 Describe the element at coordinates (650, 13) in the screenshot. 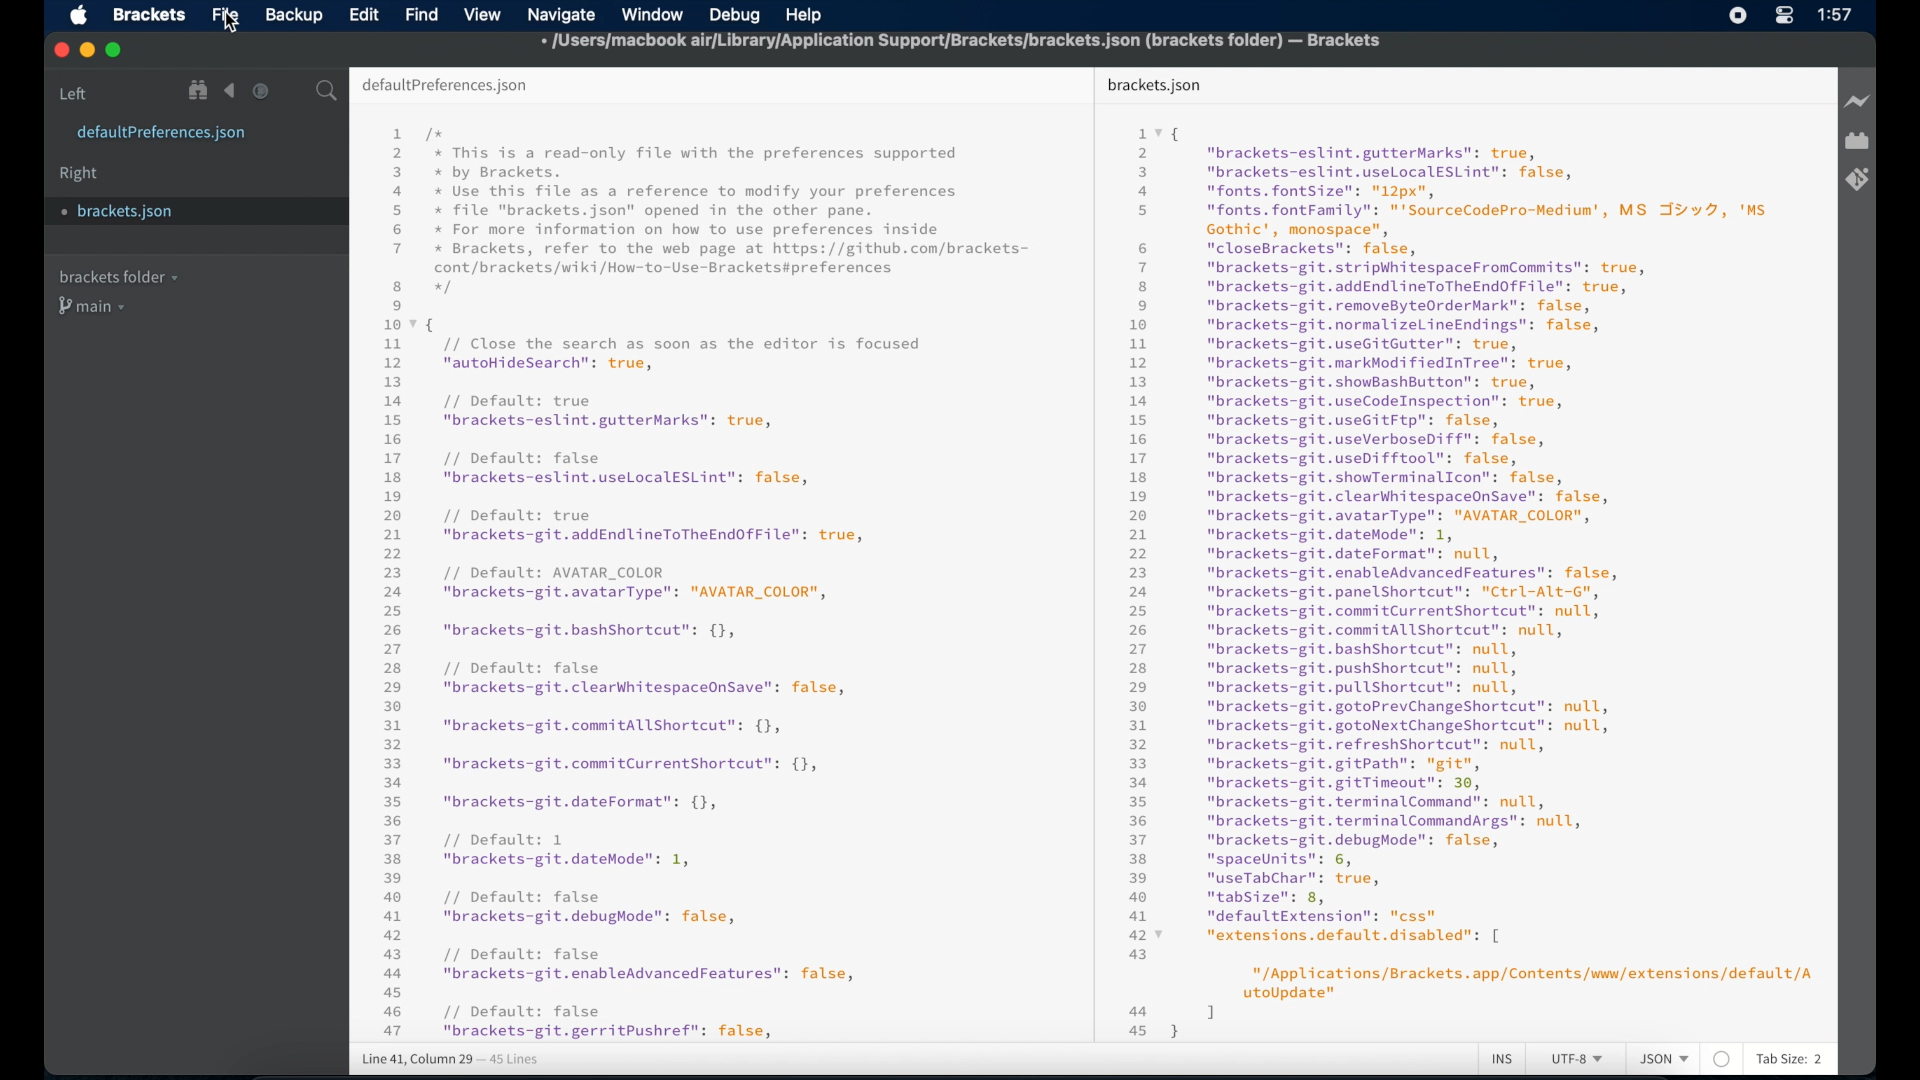

I see `window` at that location.